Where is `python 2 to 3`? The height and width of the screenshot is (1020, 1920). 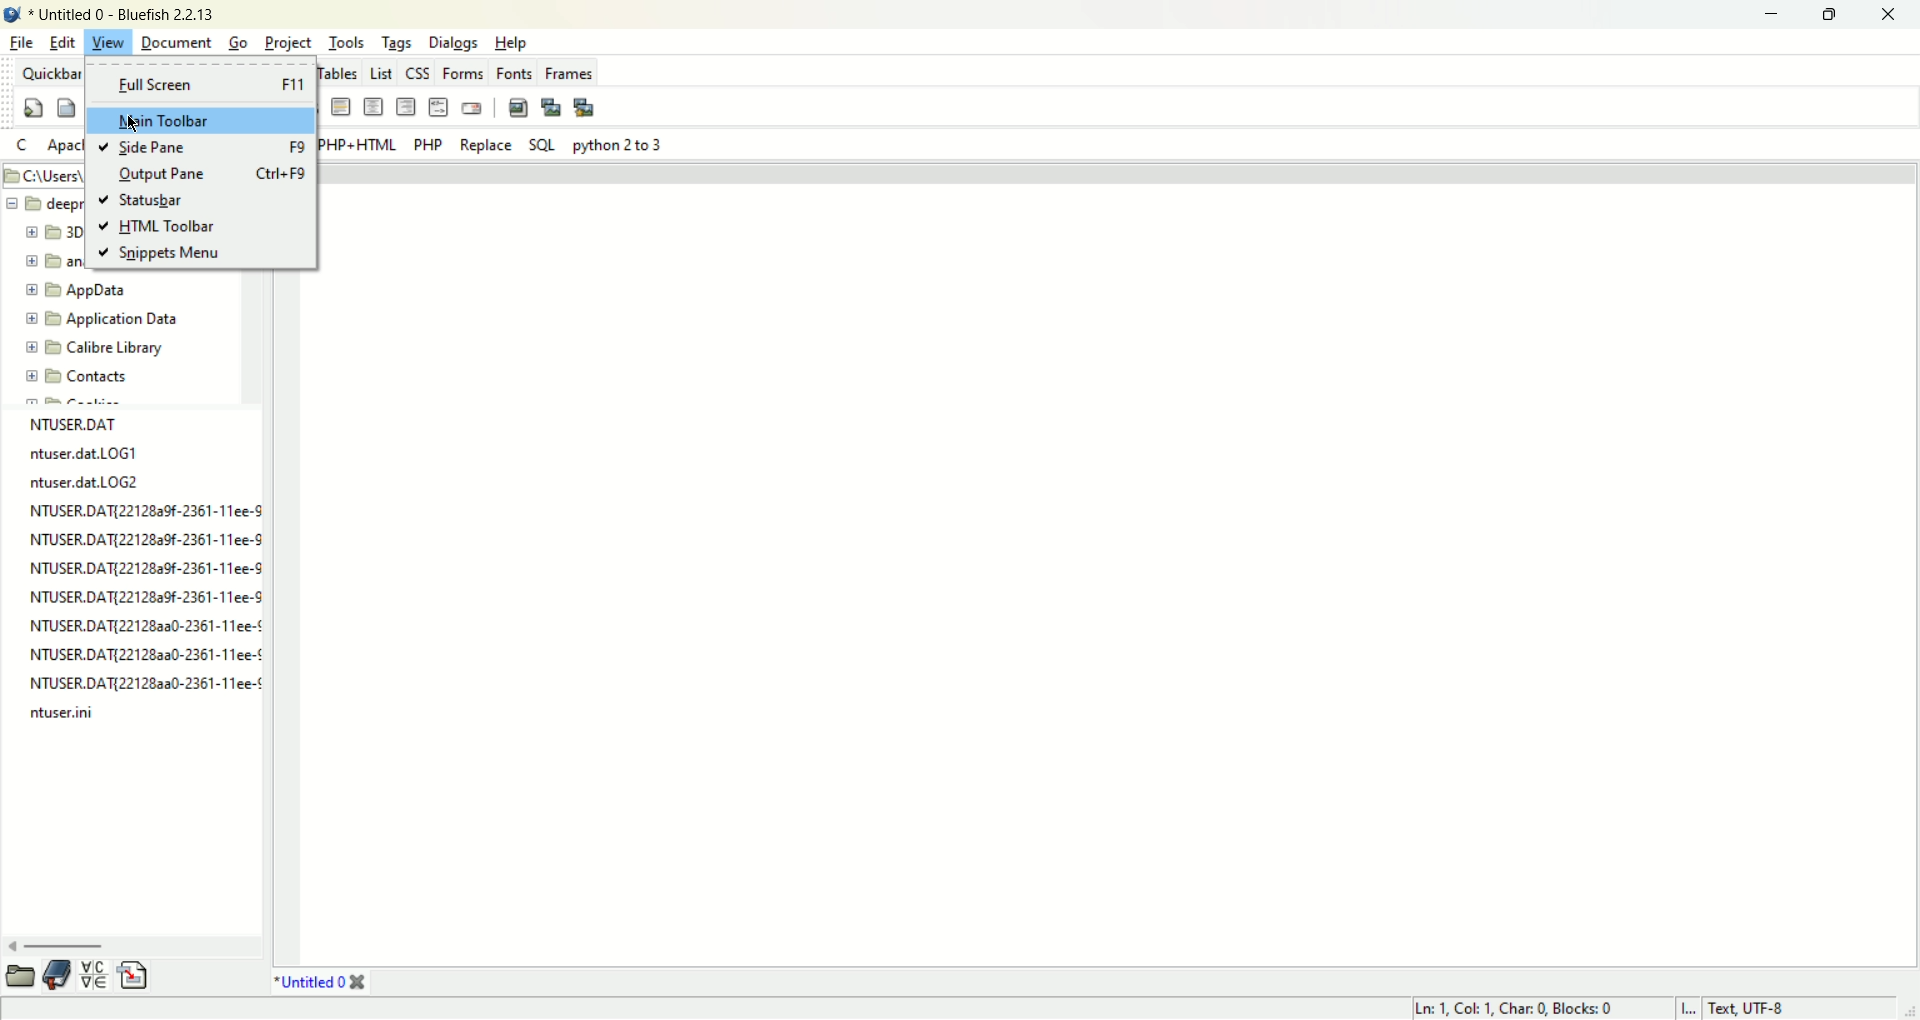 python 2 to 3 is located at coordinates (618, 145).